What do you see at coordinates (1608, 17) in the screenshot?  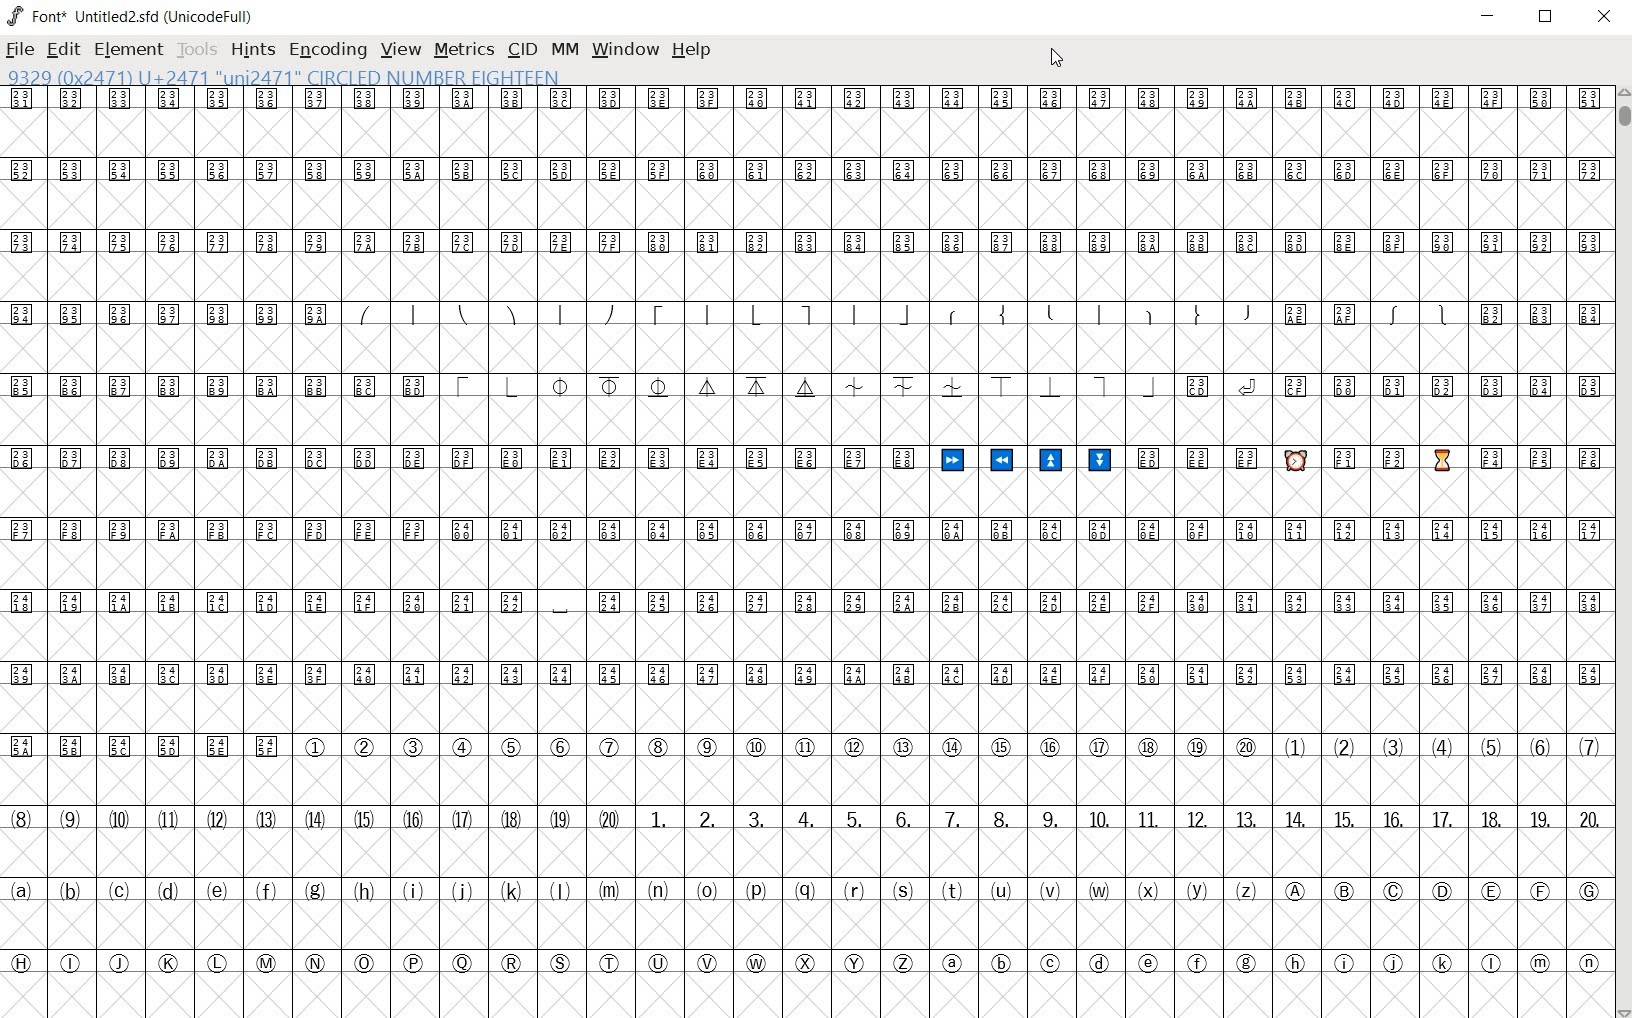 I see `close` at bounding box center [1608, 17].